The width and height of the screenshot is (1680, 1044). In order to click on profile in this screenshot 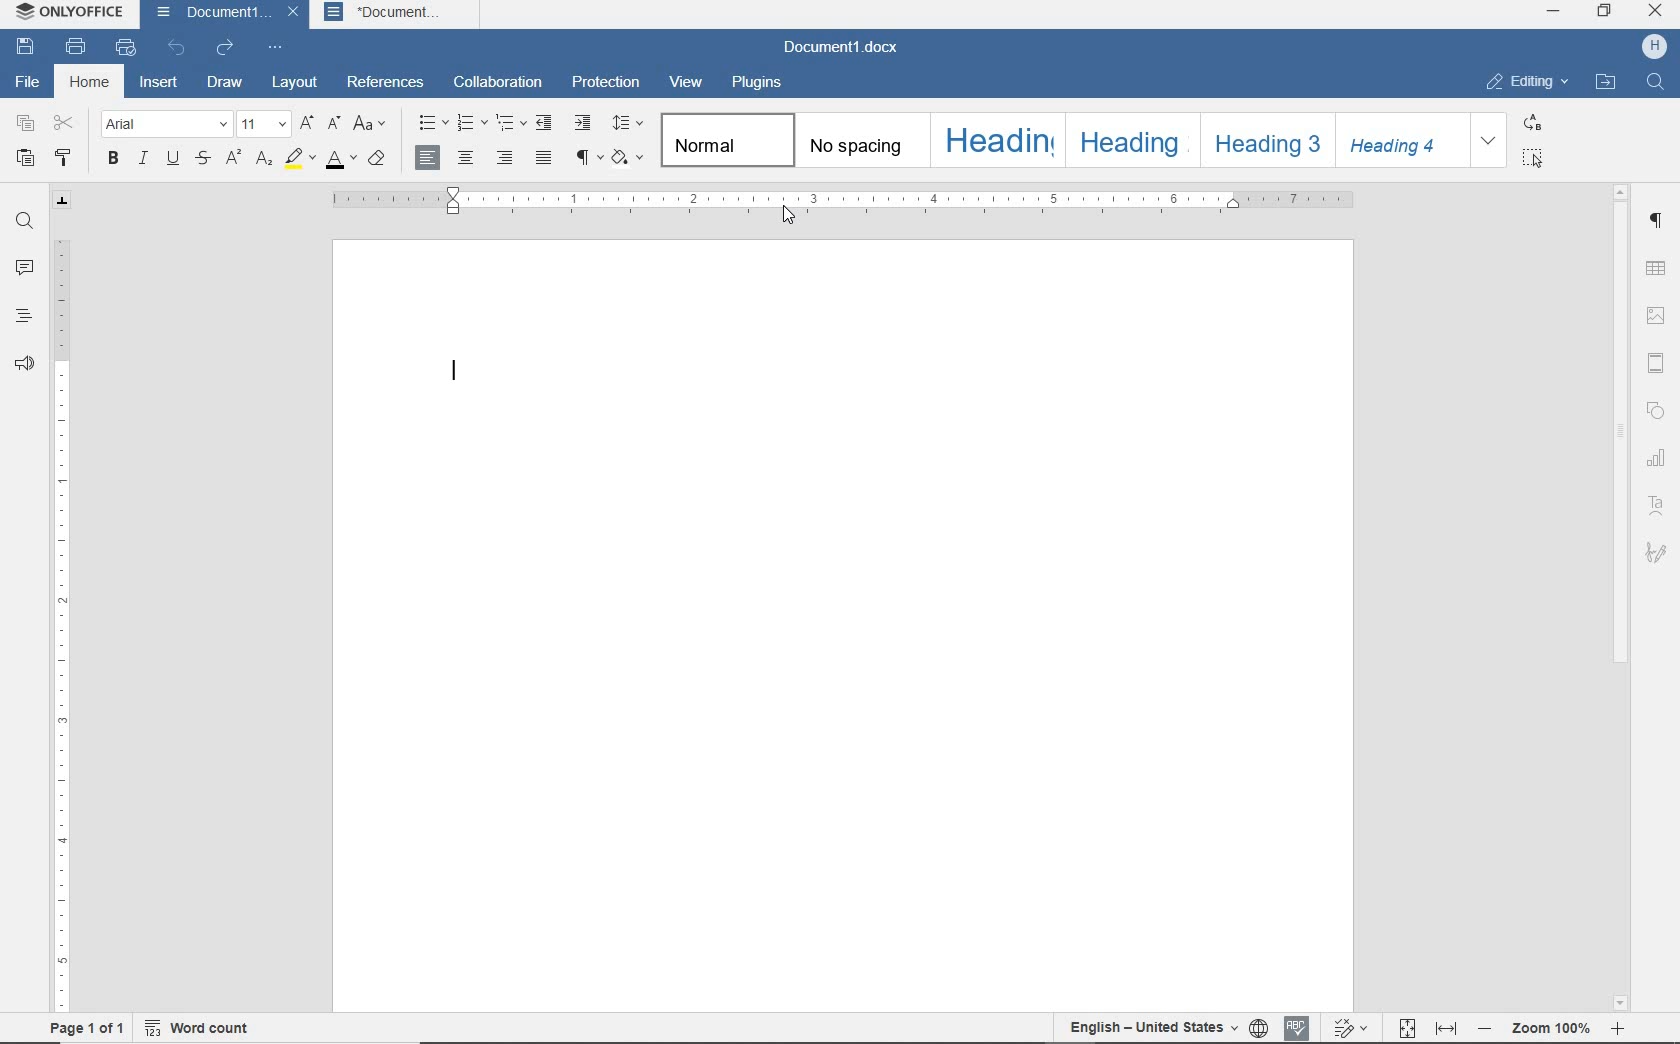, I will do `click(1652, 44)`.